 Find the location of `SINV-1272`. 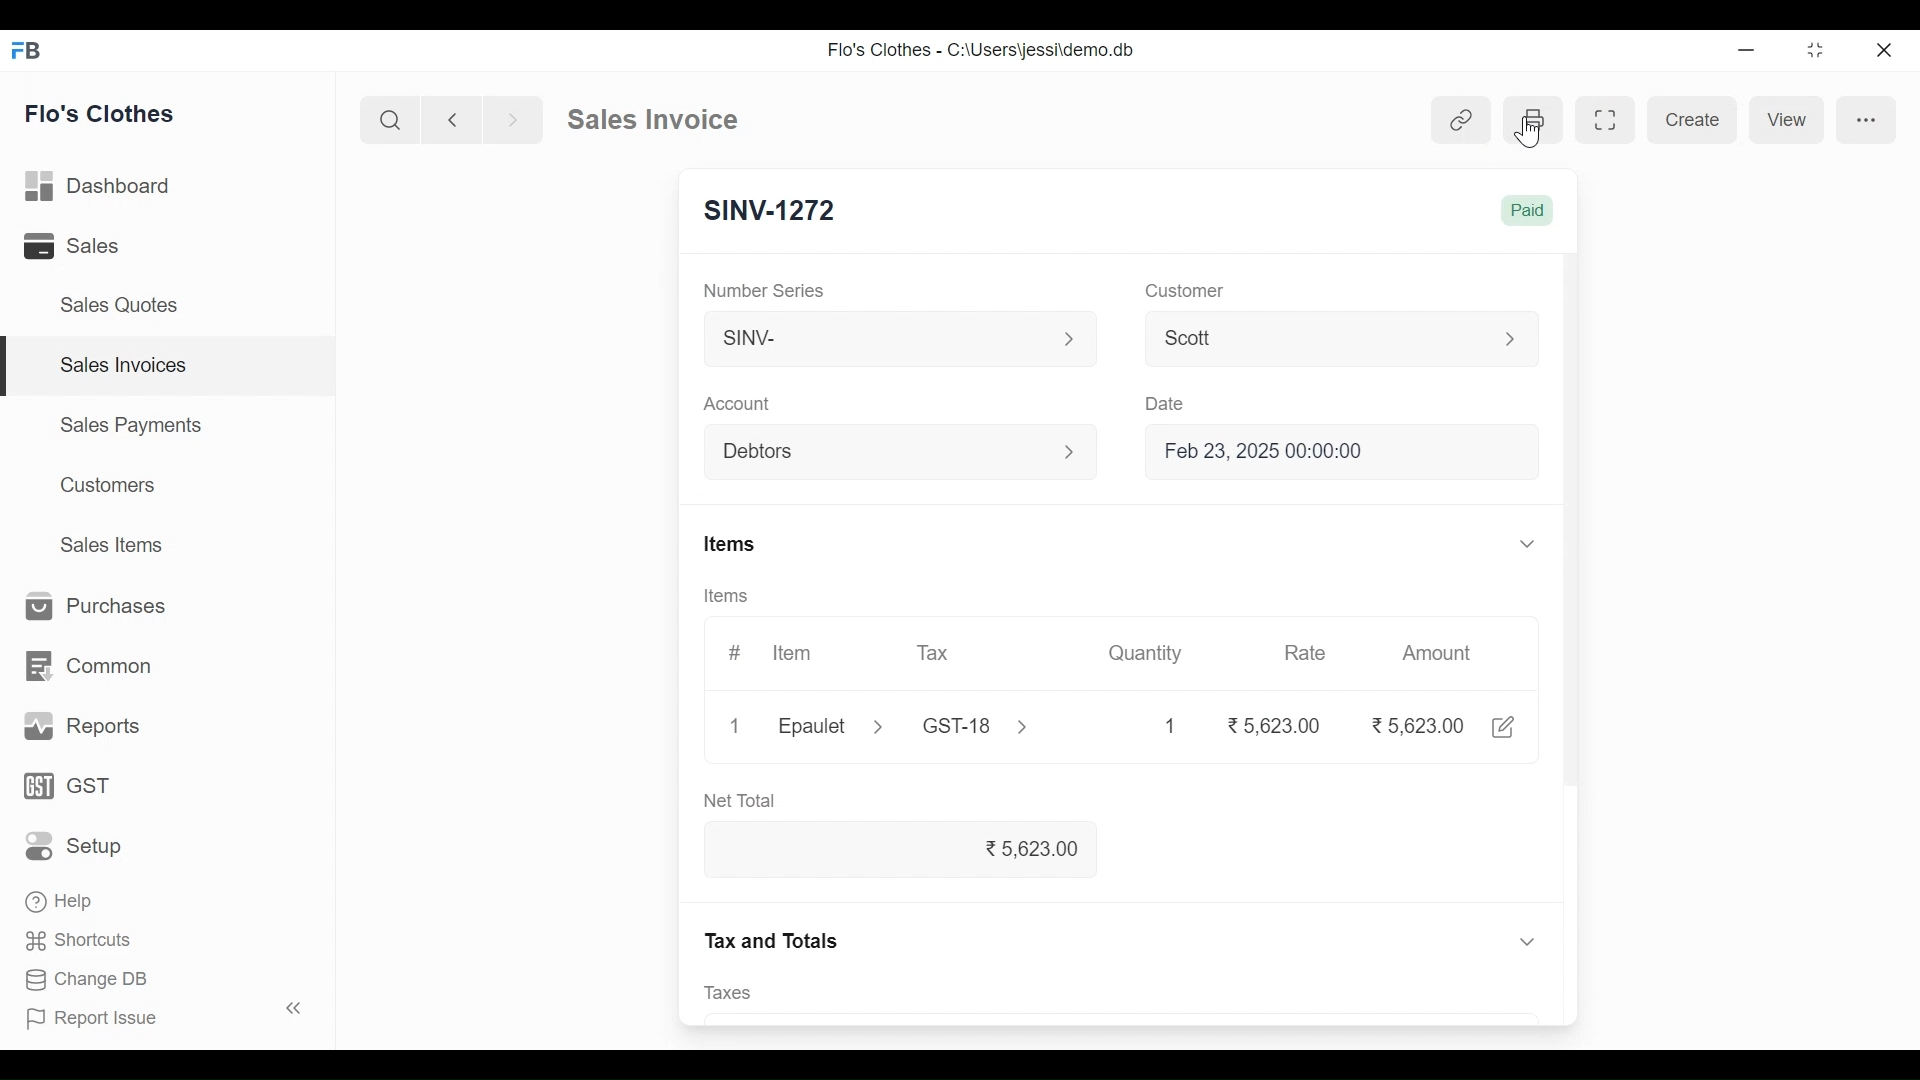

SINV-1272 is located at coordinates (780, 210).